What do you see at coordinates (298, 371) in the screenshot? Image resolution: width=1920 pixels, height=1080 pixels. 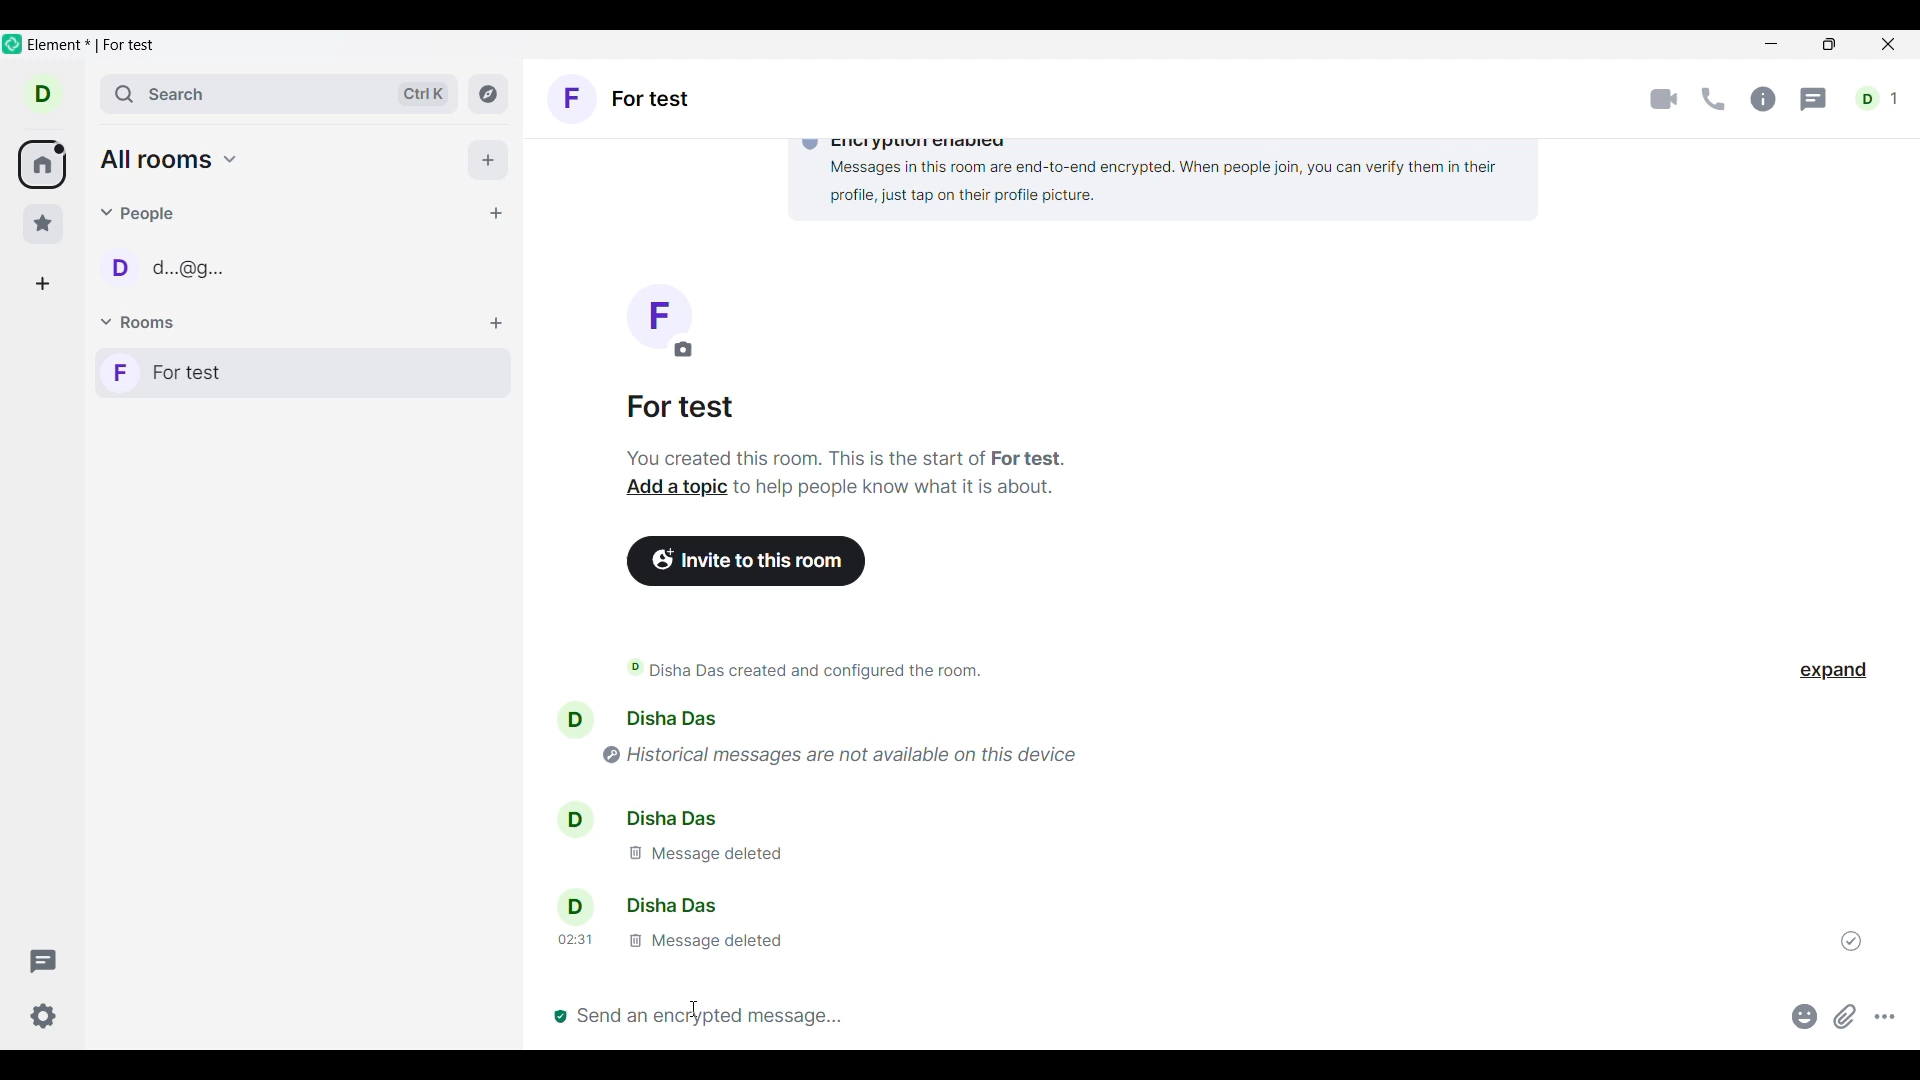 I see `F For test` at bounding box center [298, 371].